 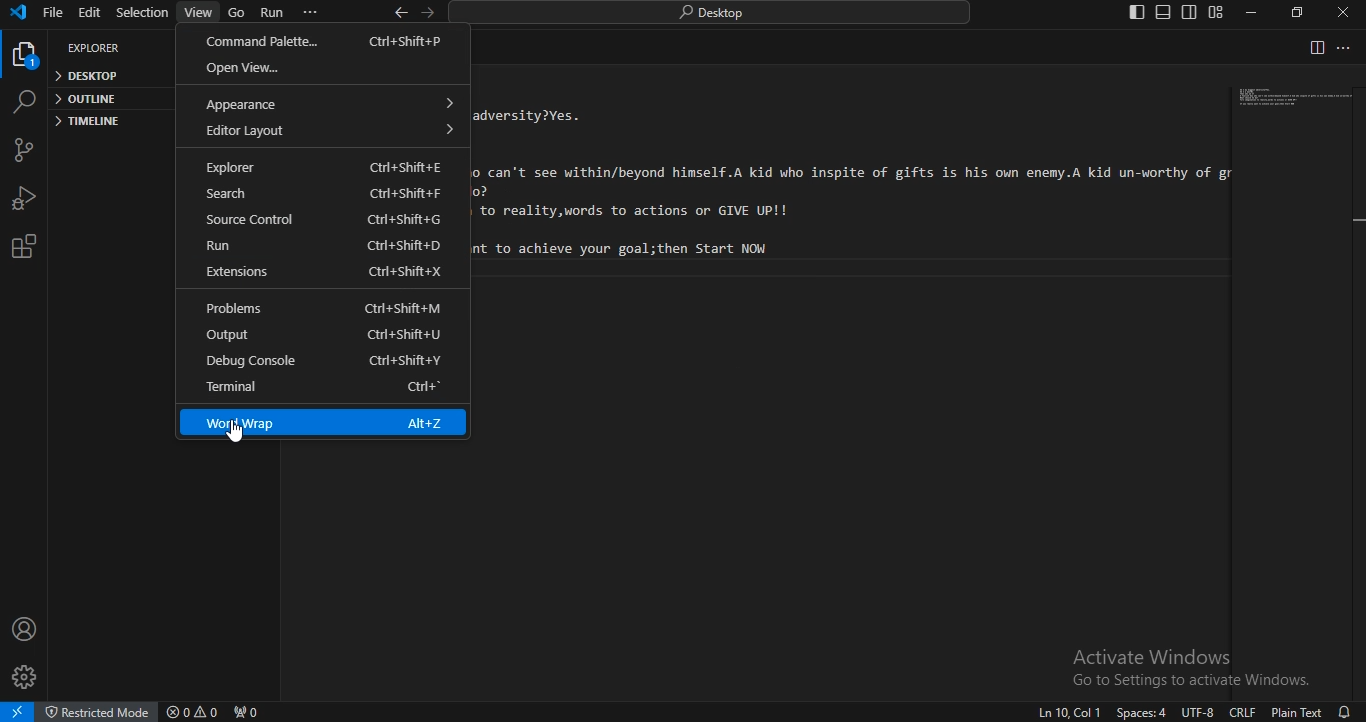 What do you see at coordinates (142, 14) in the screenshot?
I see `selection` at bounding box center [142, 14].